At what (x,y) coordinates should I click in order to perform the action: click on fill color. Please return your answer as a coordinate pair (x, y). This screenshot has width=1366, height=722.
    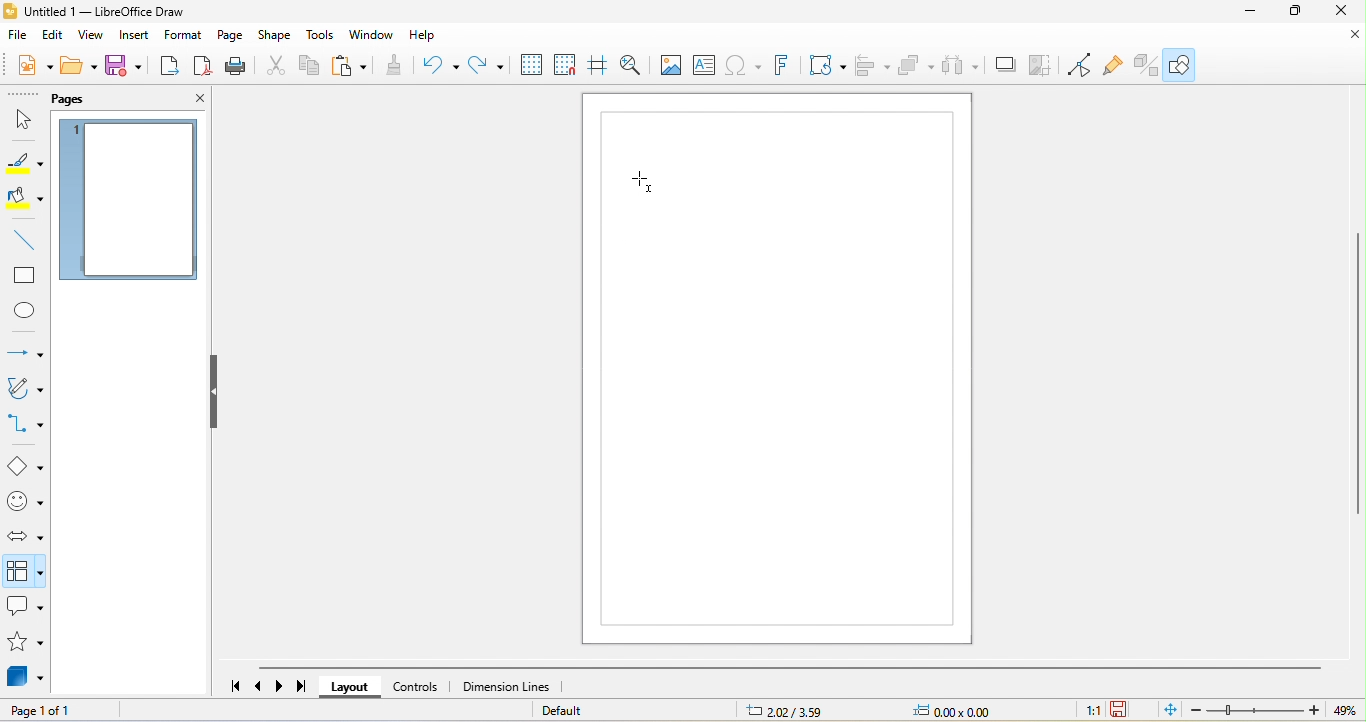
    Looking at the image, I should click on (23, 198).